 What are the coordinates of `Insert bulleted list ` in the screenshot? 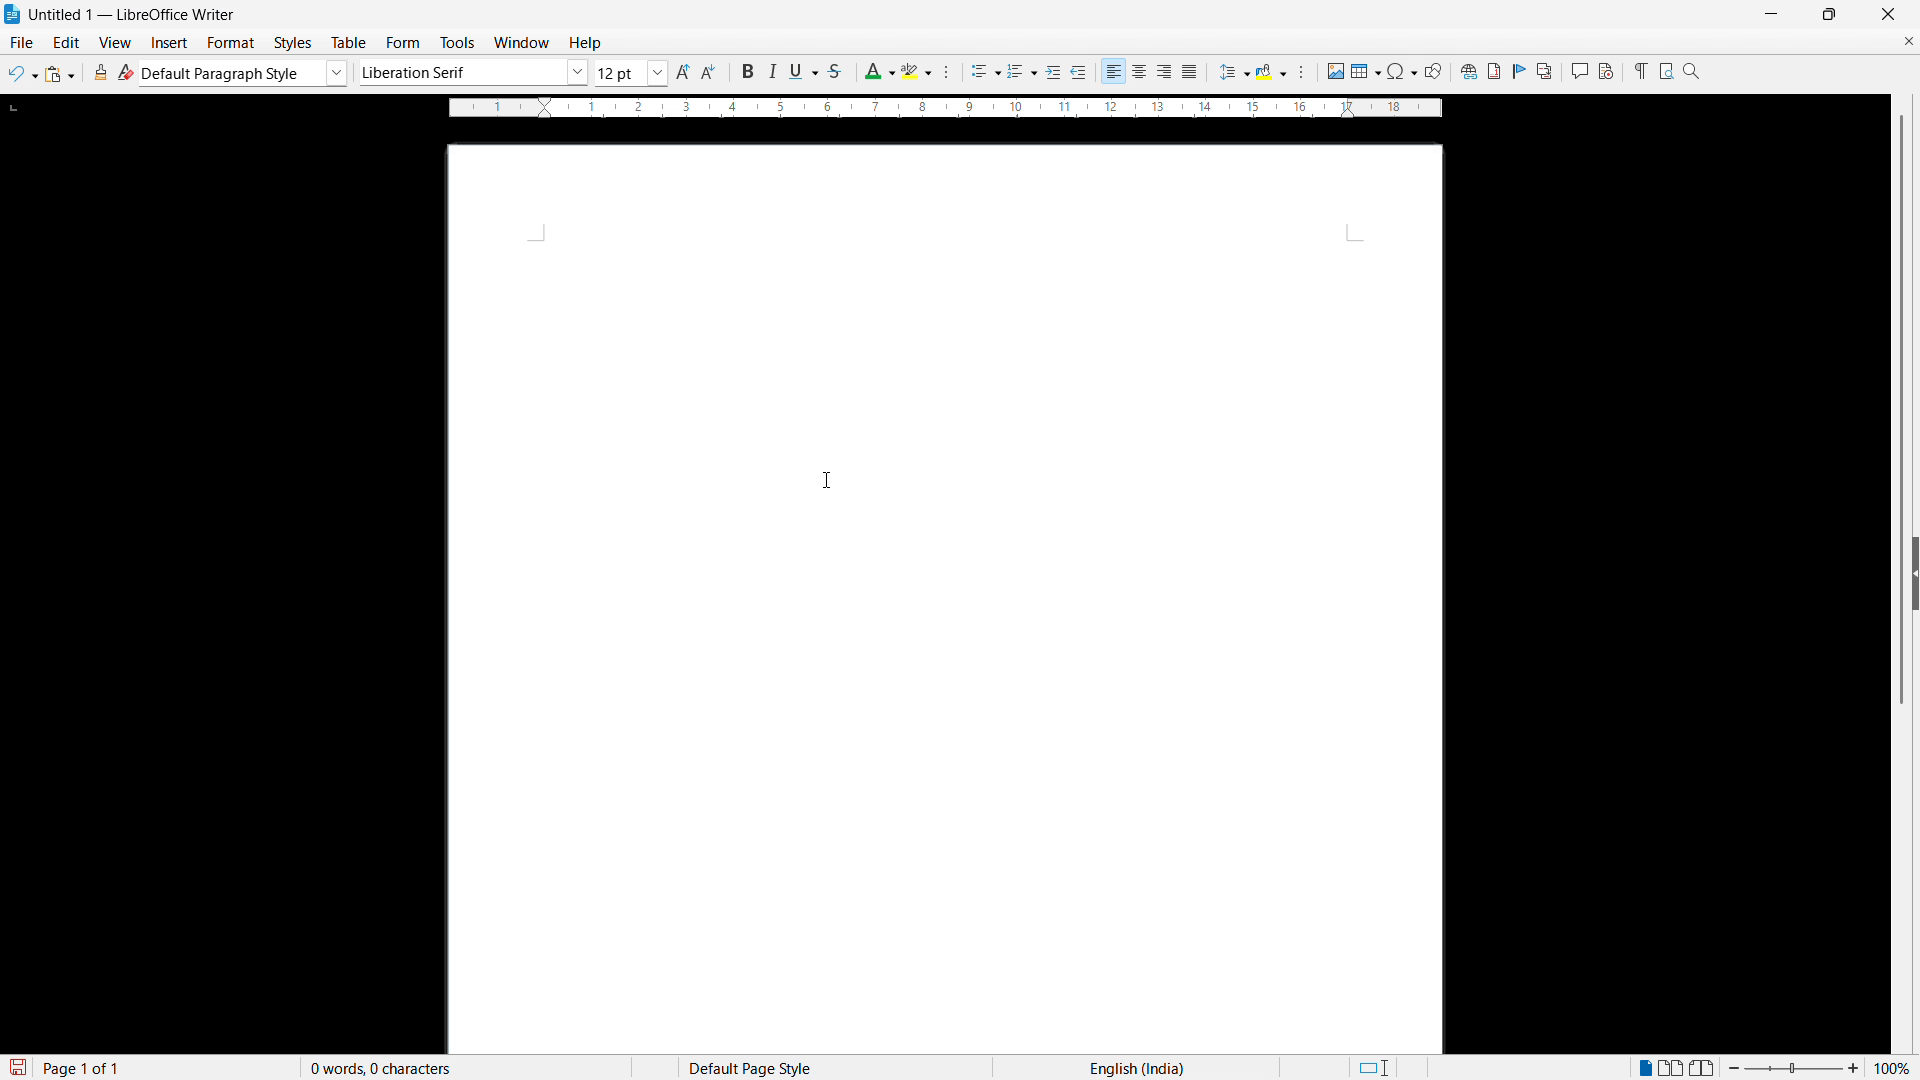 It's located at (986, 73).